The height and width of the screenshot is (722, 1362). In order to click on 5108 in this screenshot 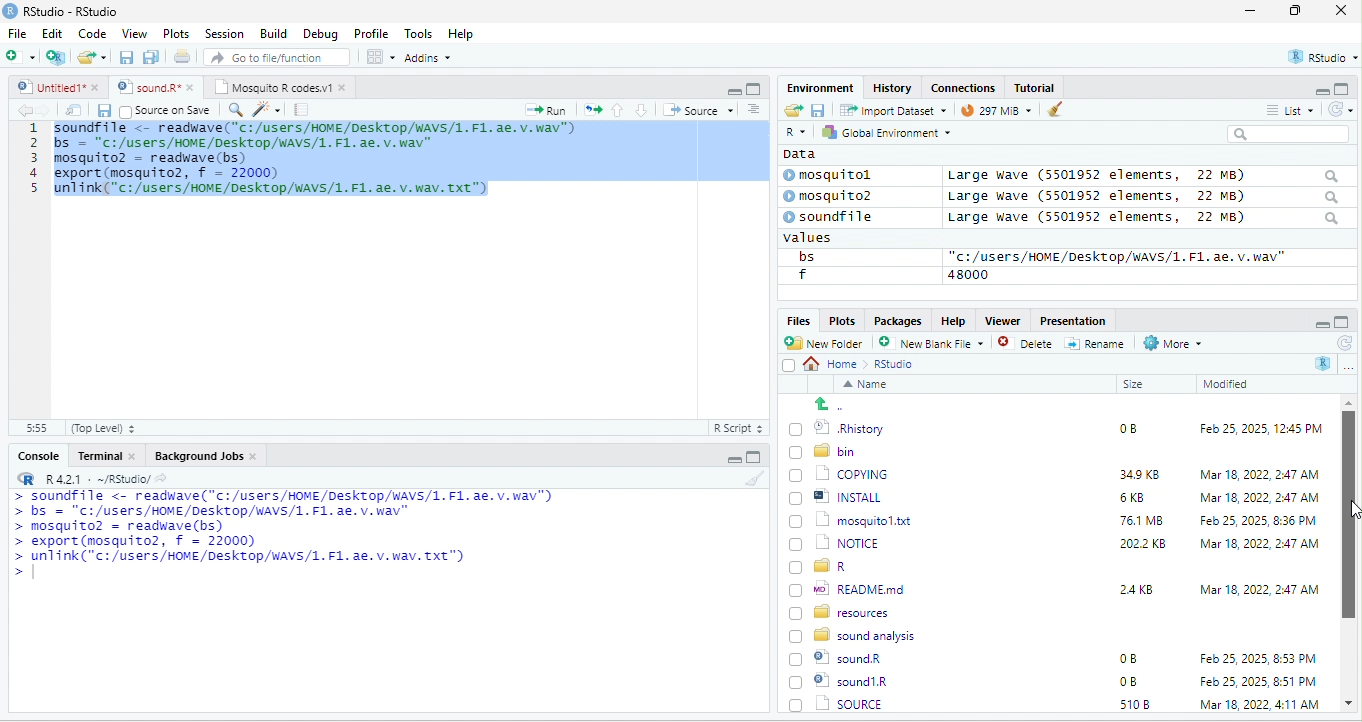, I will do `click(1130, 680)`.